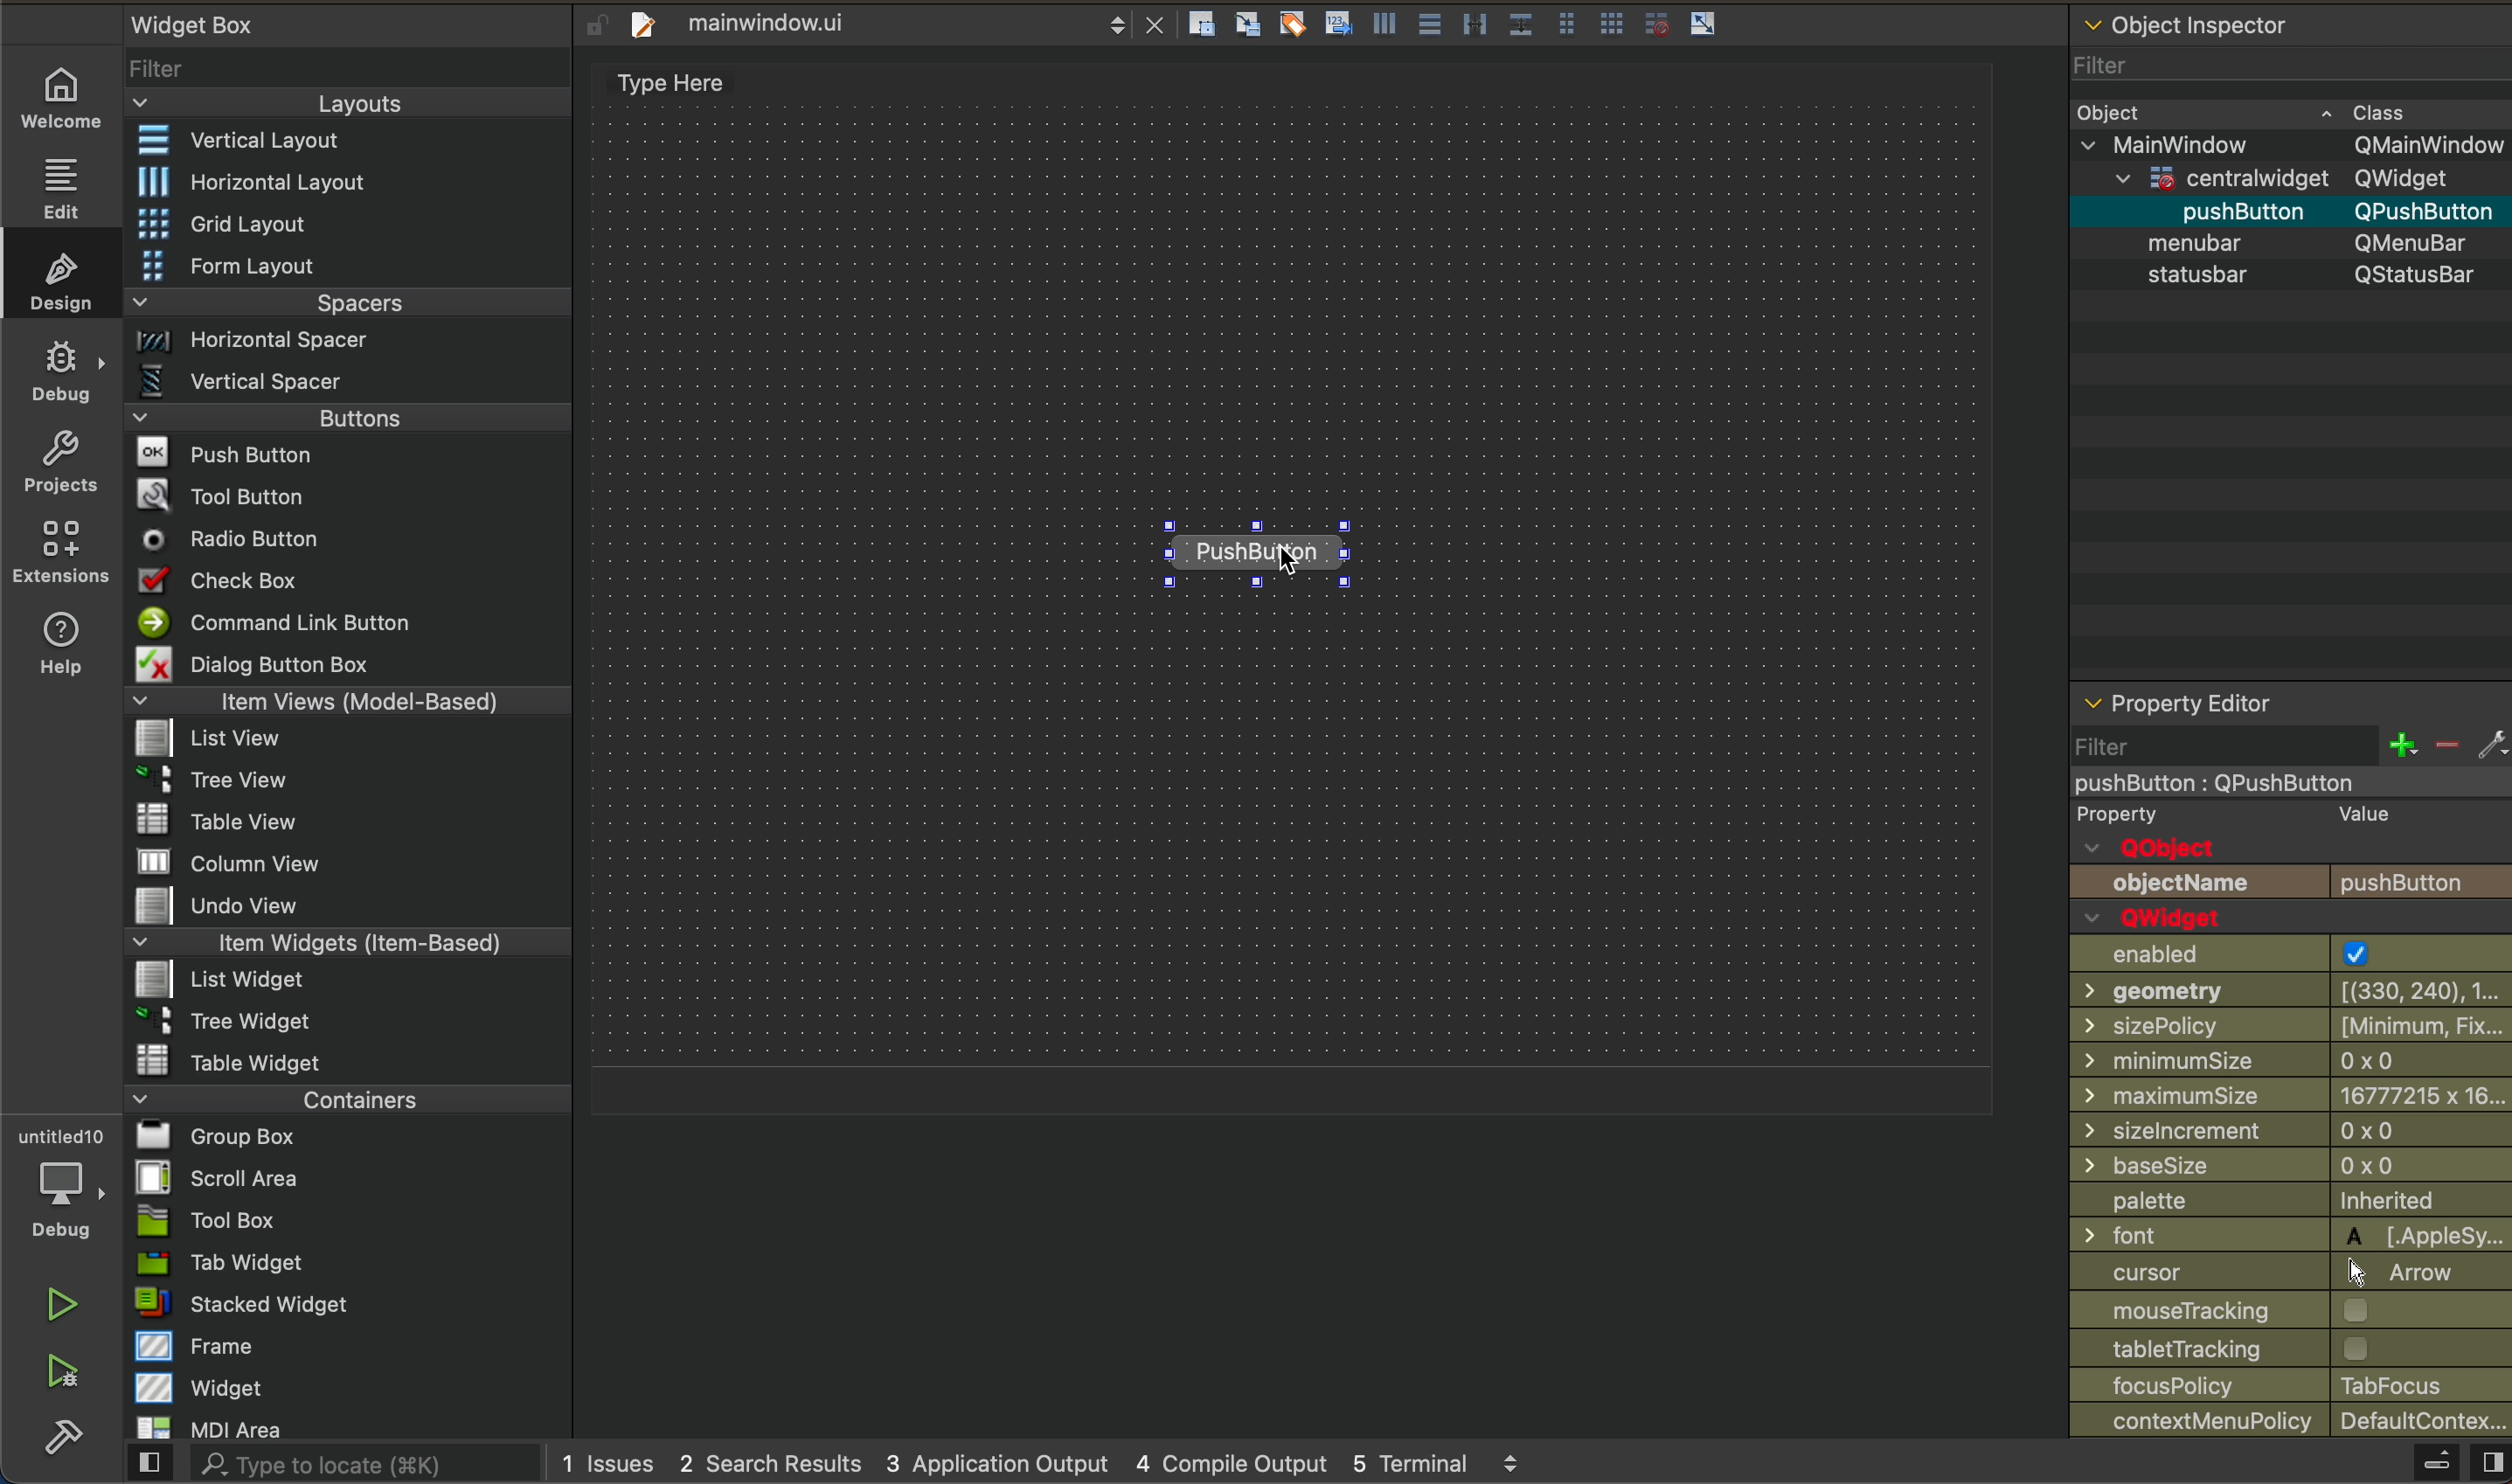  I want to click on size policy, so click(2290, 1023).